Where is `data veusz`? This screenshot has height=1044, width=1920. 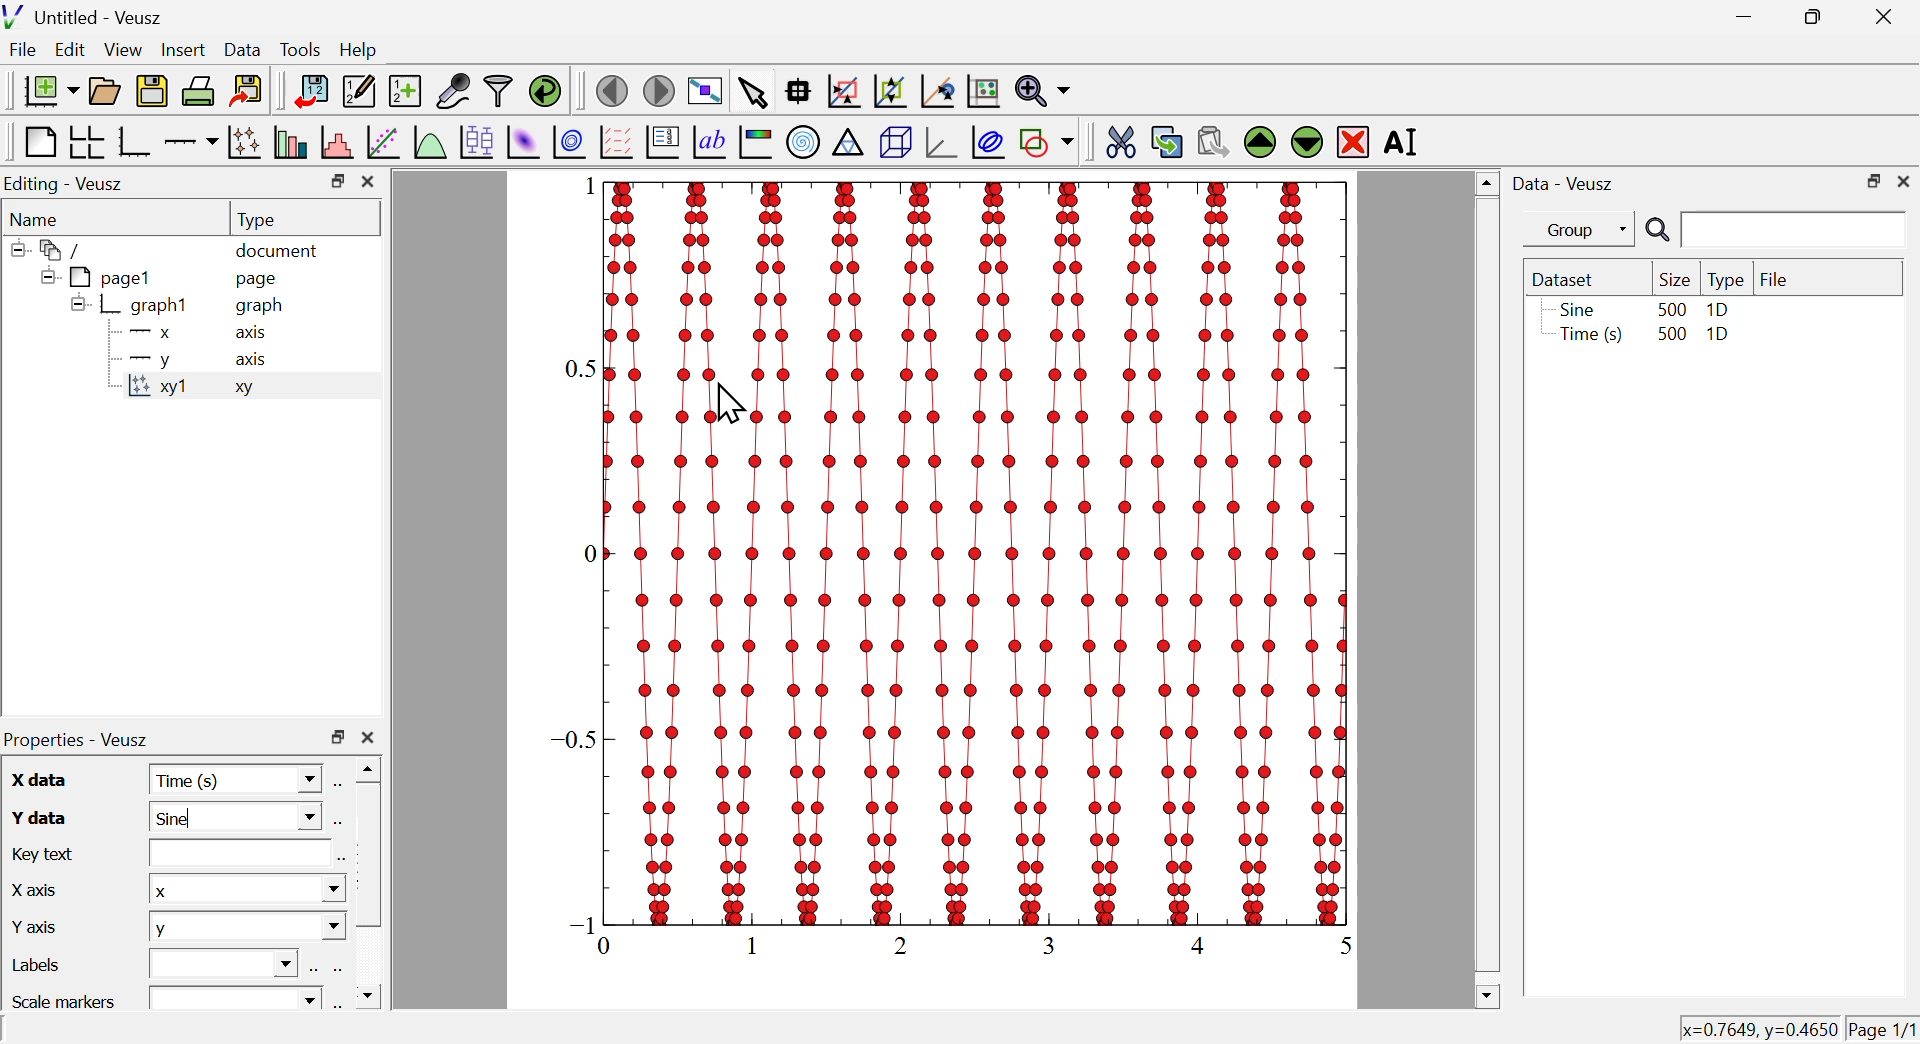 data veusz is located at coordinates (1564, 183).